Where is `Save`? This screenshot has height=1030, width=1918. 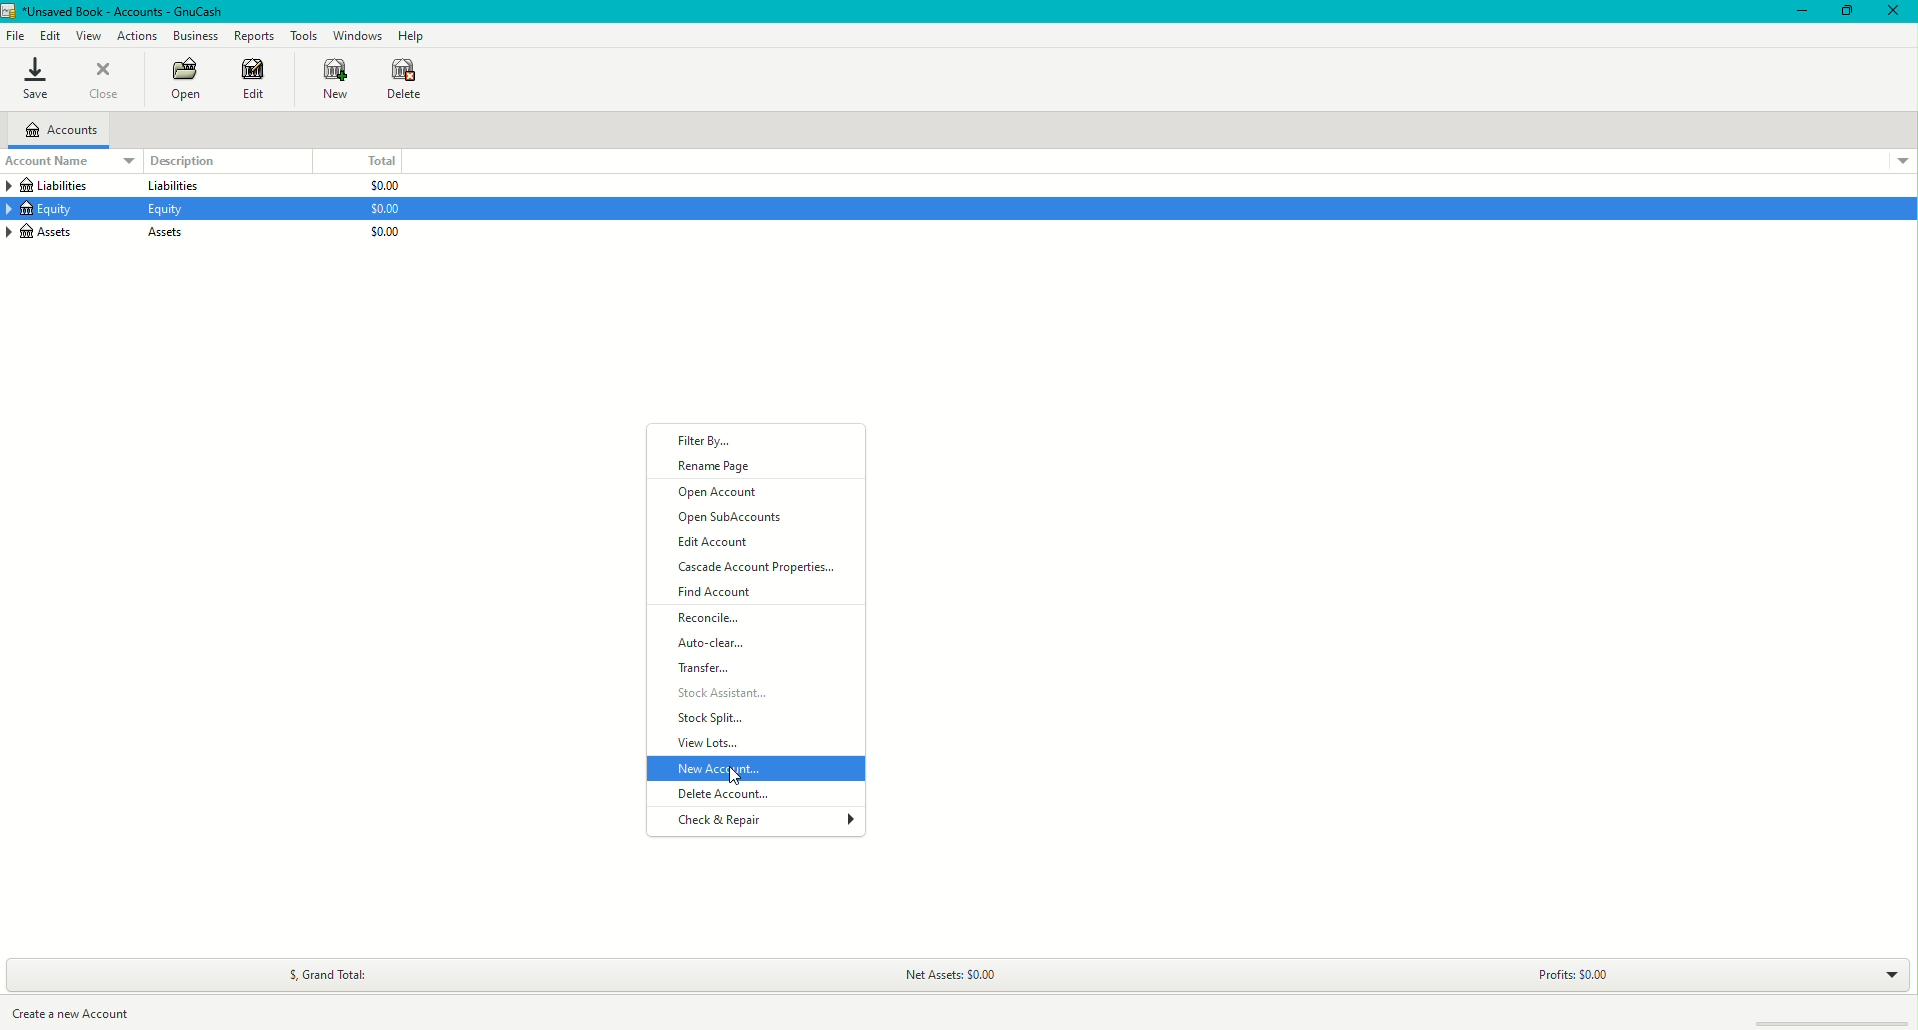
Save is located at coordinates (34, 80).